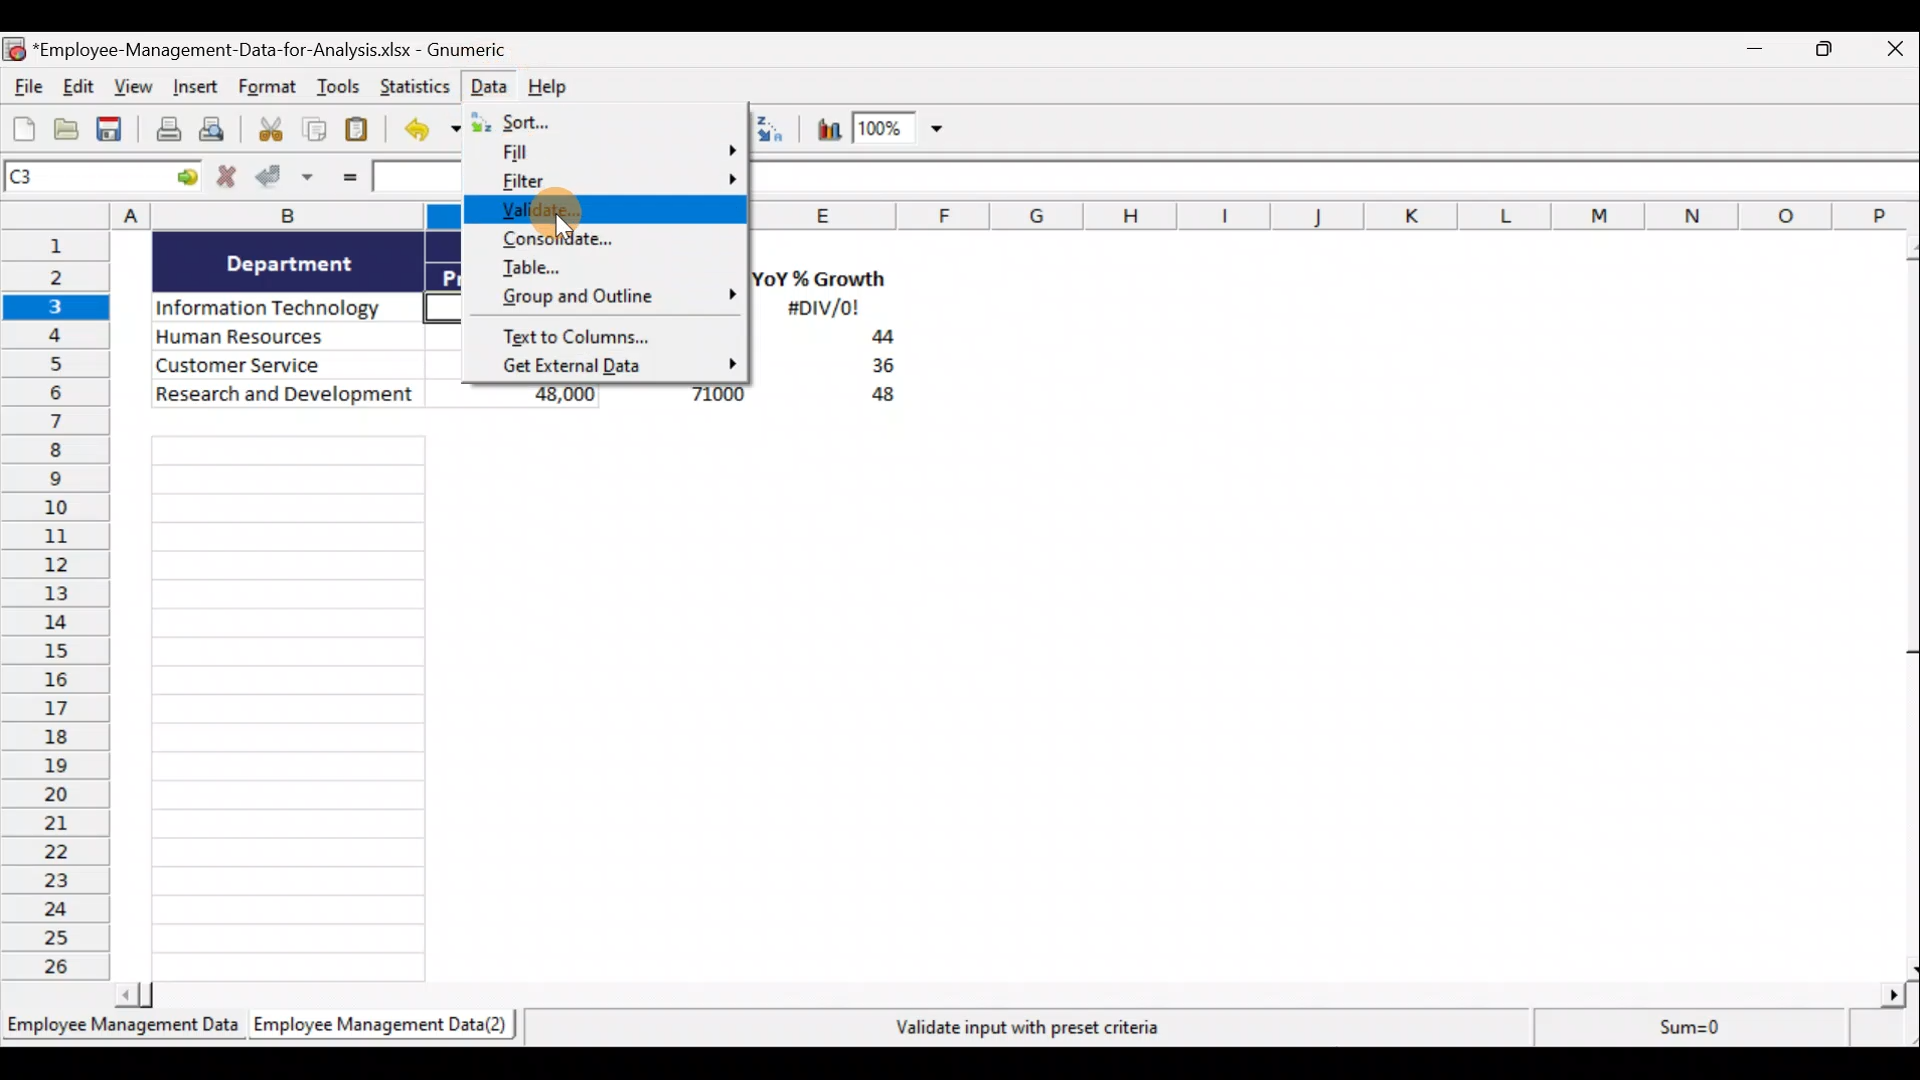  What do you see at coordinates (165, 131) in the screenshot?
I see `Print current file` at bounding box center [165, 131].